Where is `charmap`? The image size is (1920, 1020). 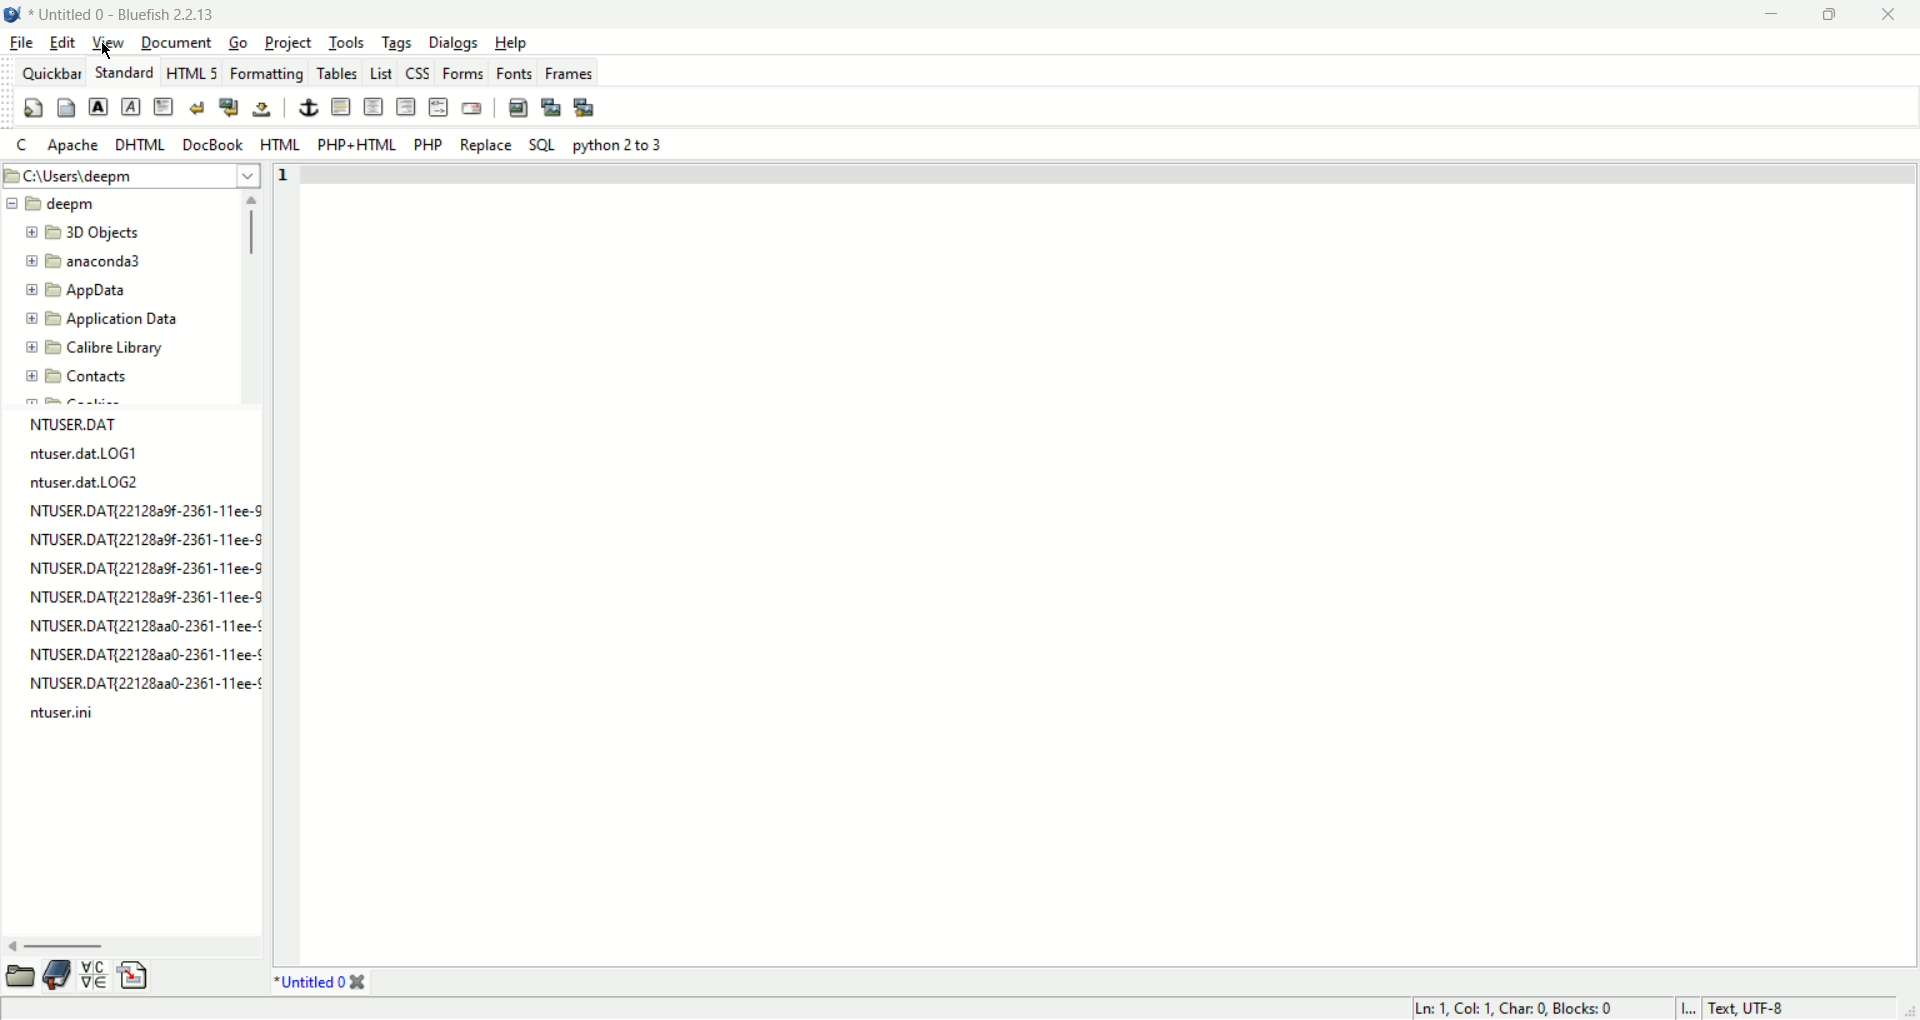
charmap is located at coordinates (93, 978).